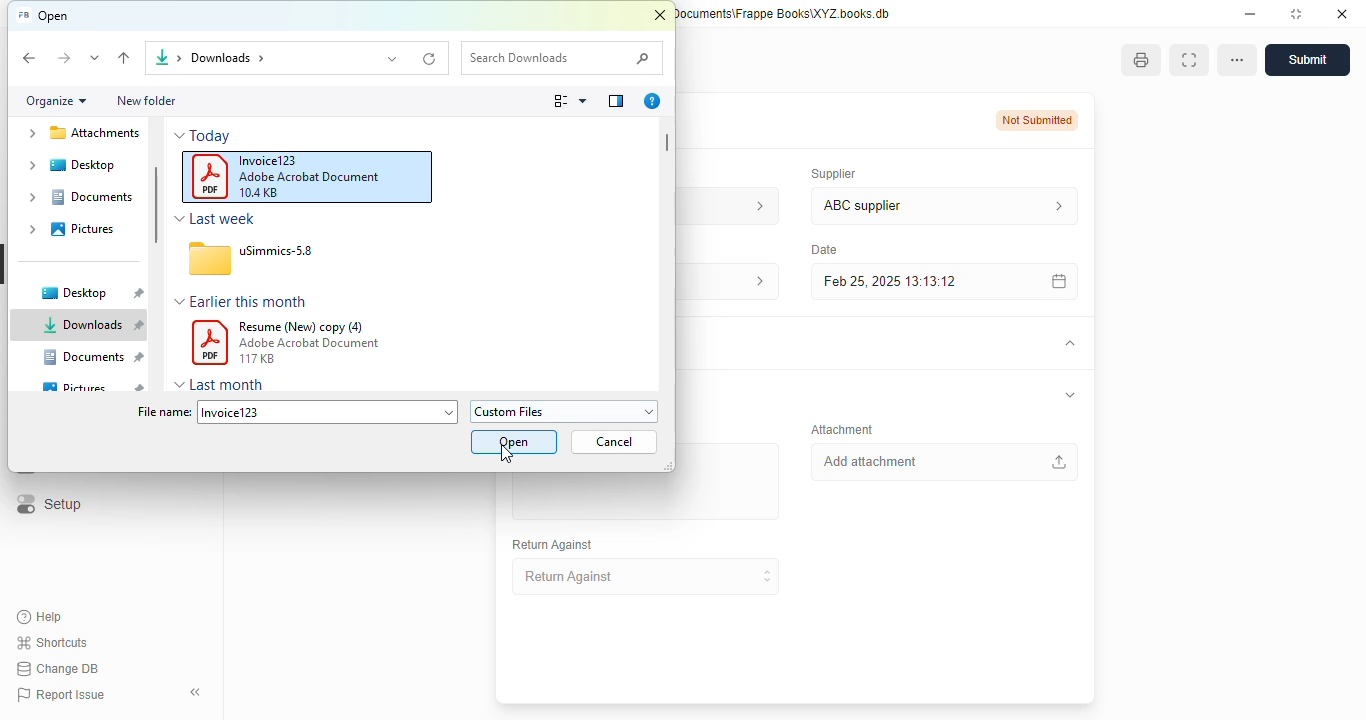 This screenshot has width=1366, height=720. Describe the element at coordinates (180, 302) in the screenshot. I see `dropdown` at that location.